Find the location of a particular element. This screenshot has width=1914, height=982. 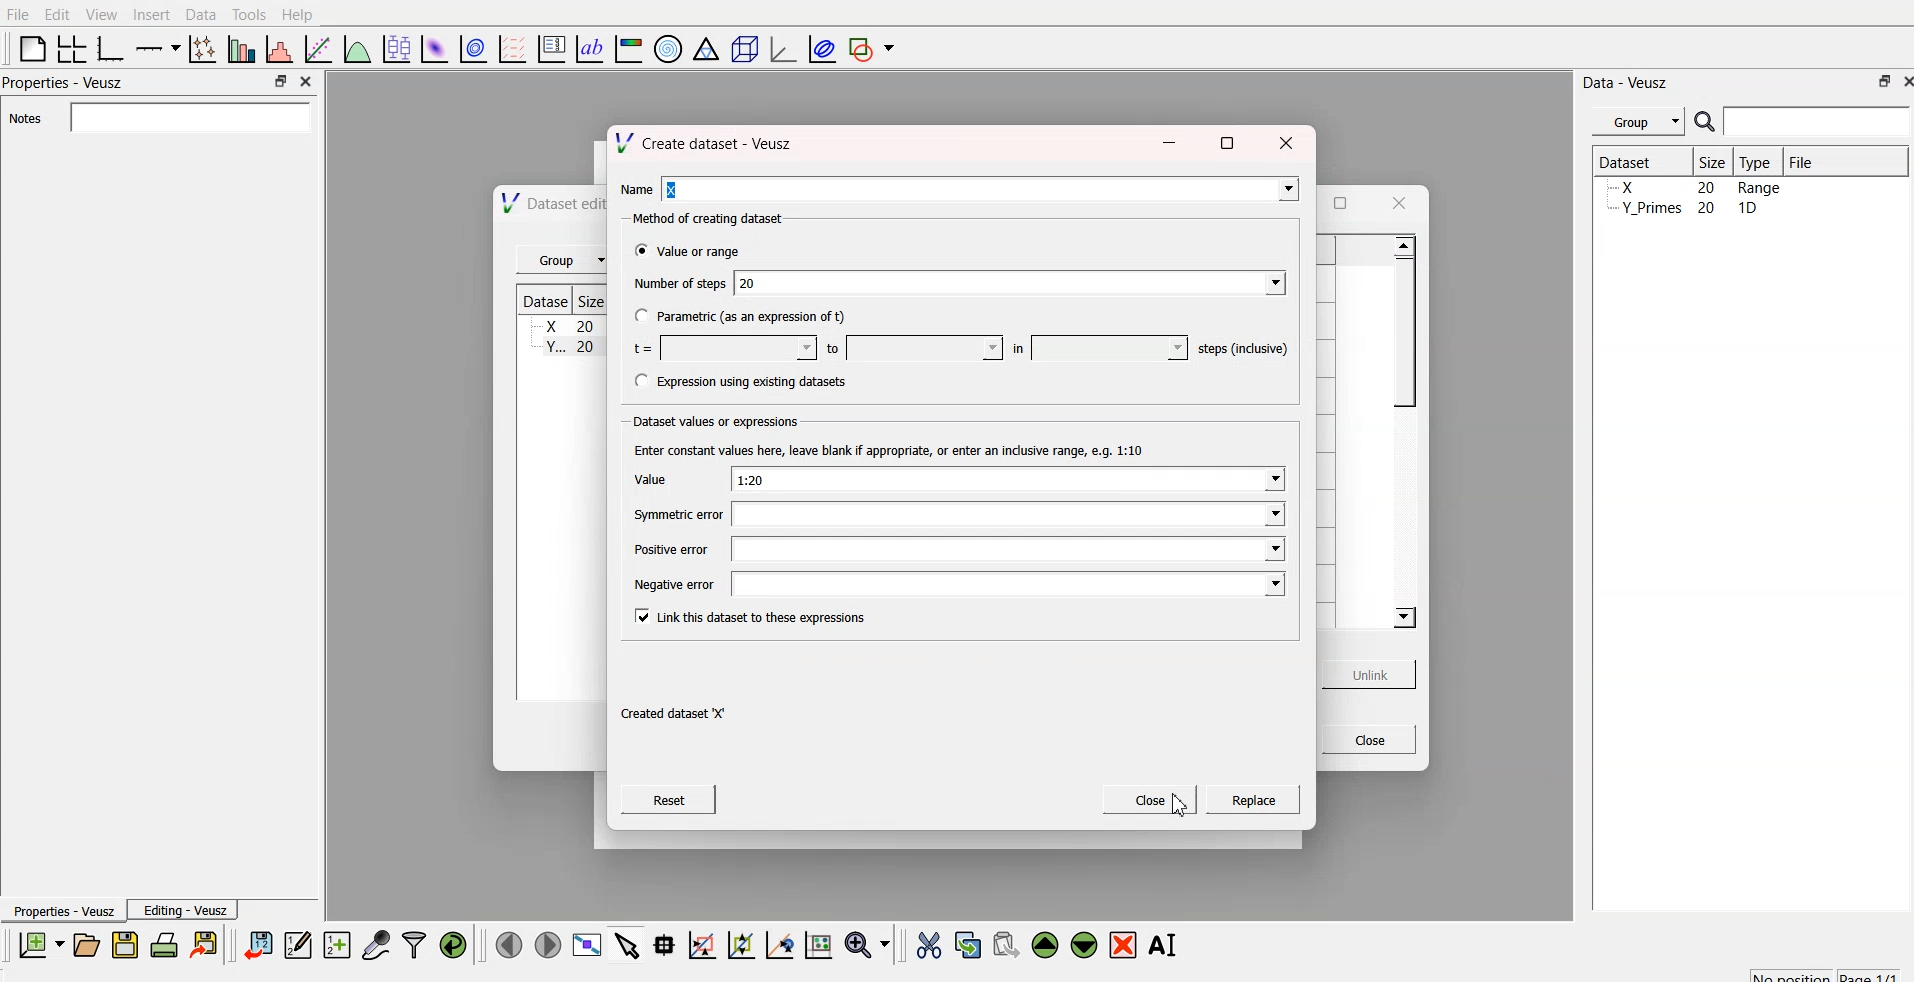

paste the widget from the clipboard is located at coordinates (1006, 944).